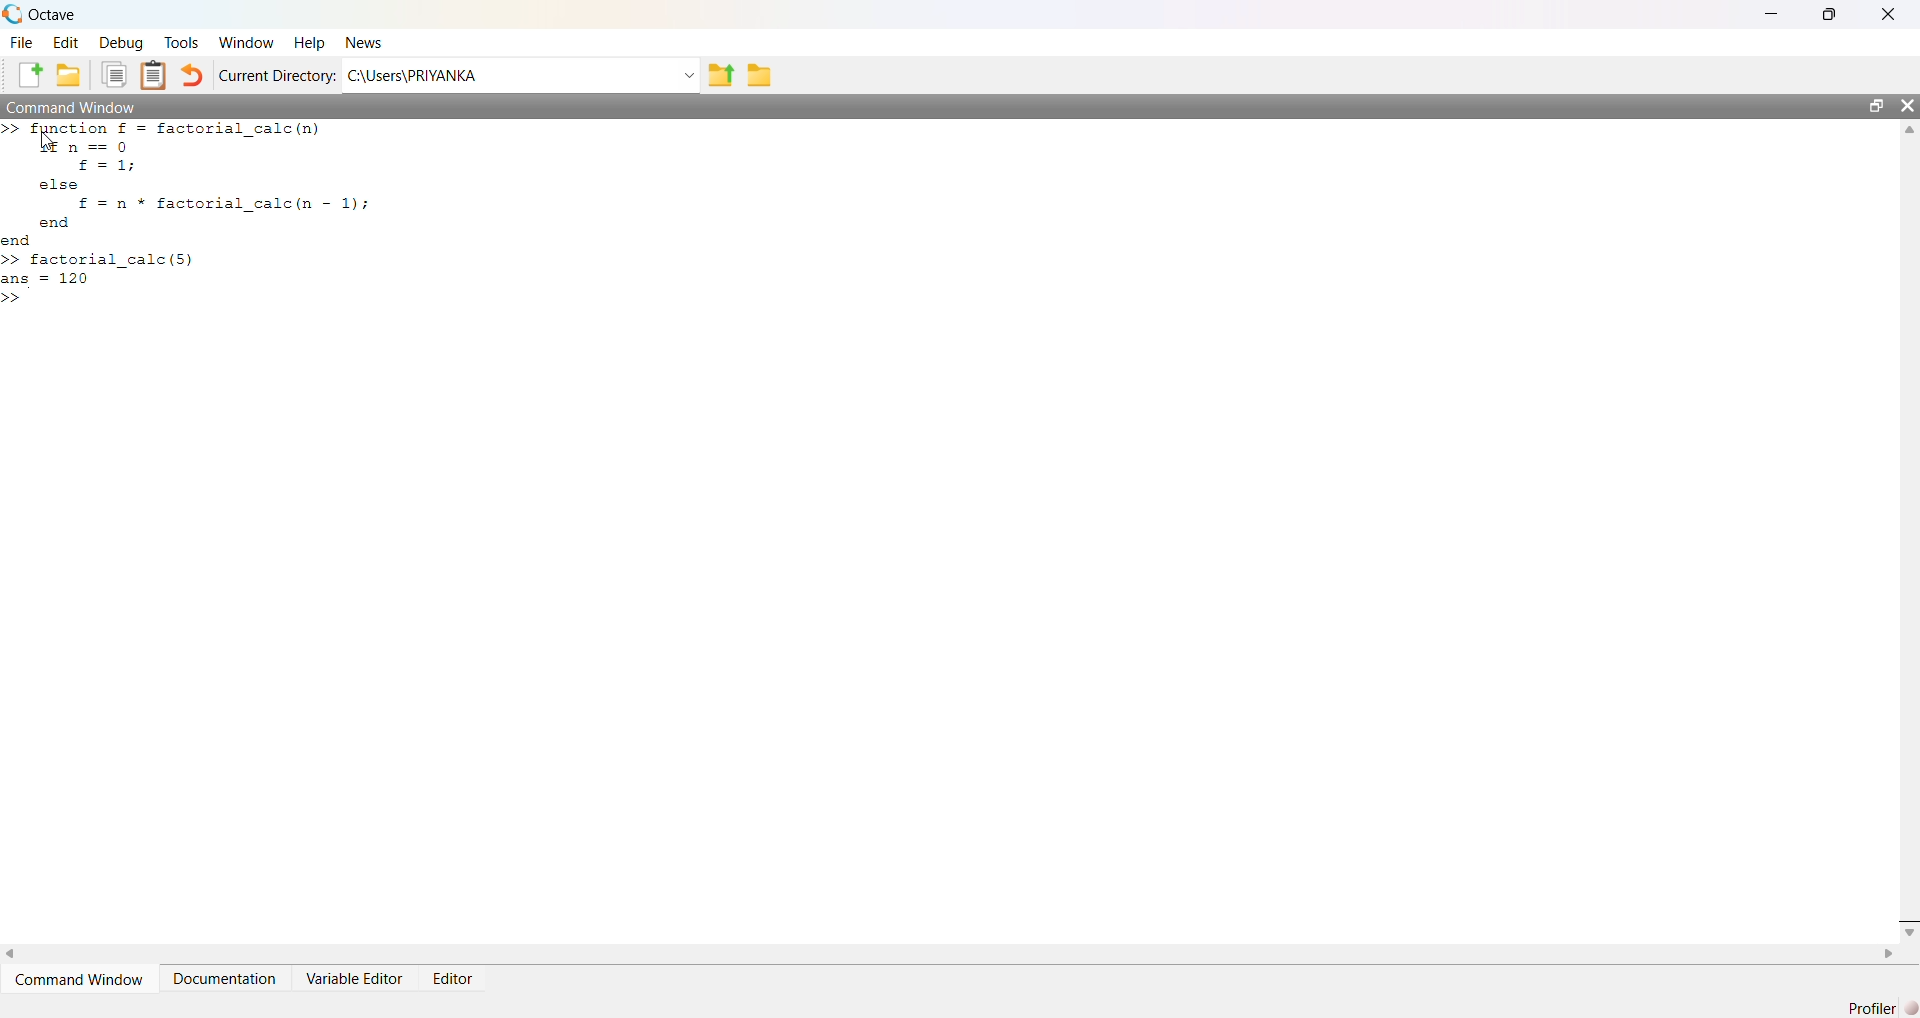 The image size is (1920, 1018). What do you see at coordinates (1774, 12) in the screenshot?
I see `minimise` at bounding box center [1774, 12].